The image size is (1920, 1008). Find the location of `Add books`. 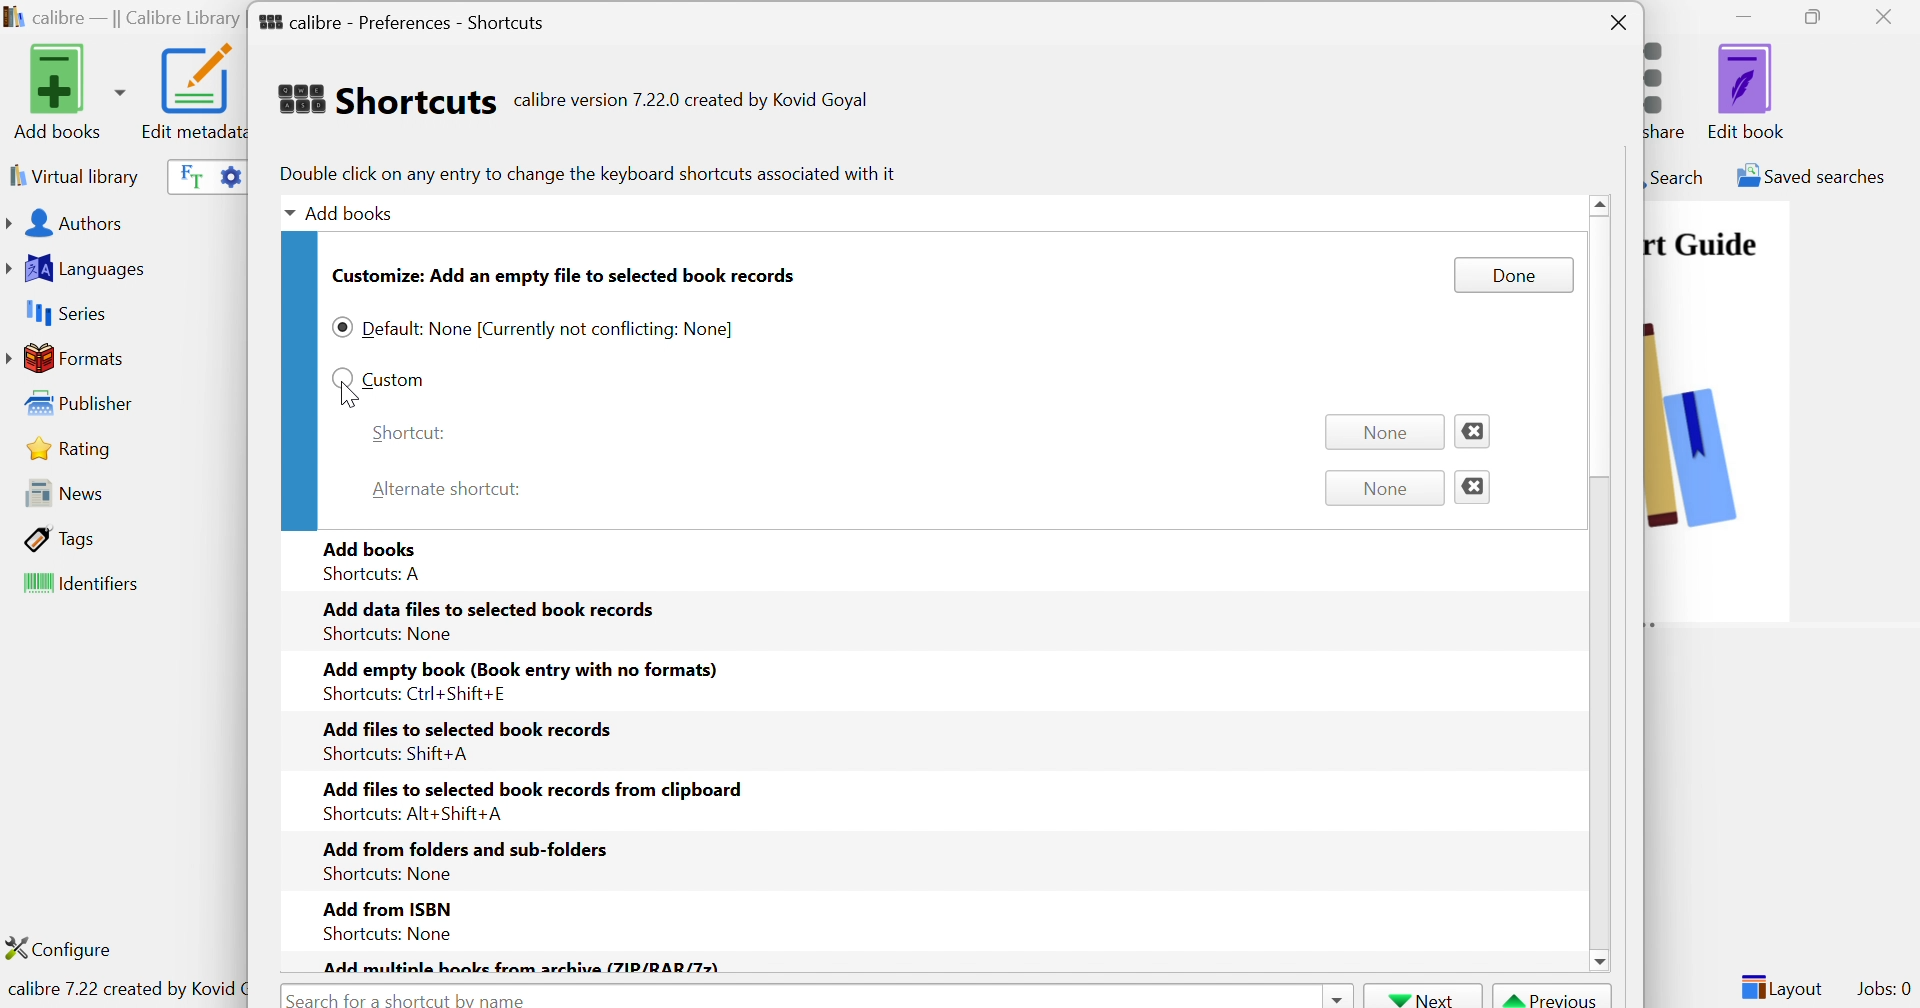

Add books is located at coordinates (354, 211).